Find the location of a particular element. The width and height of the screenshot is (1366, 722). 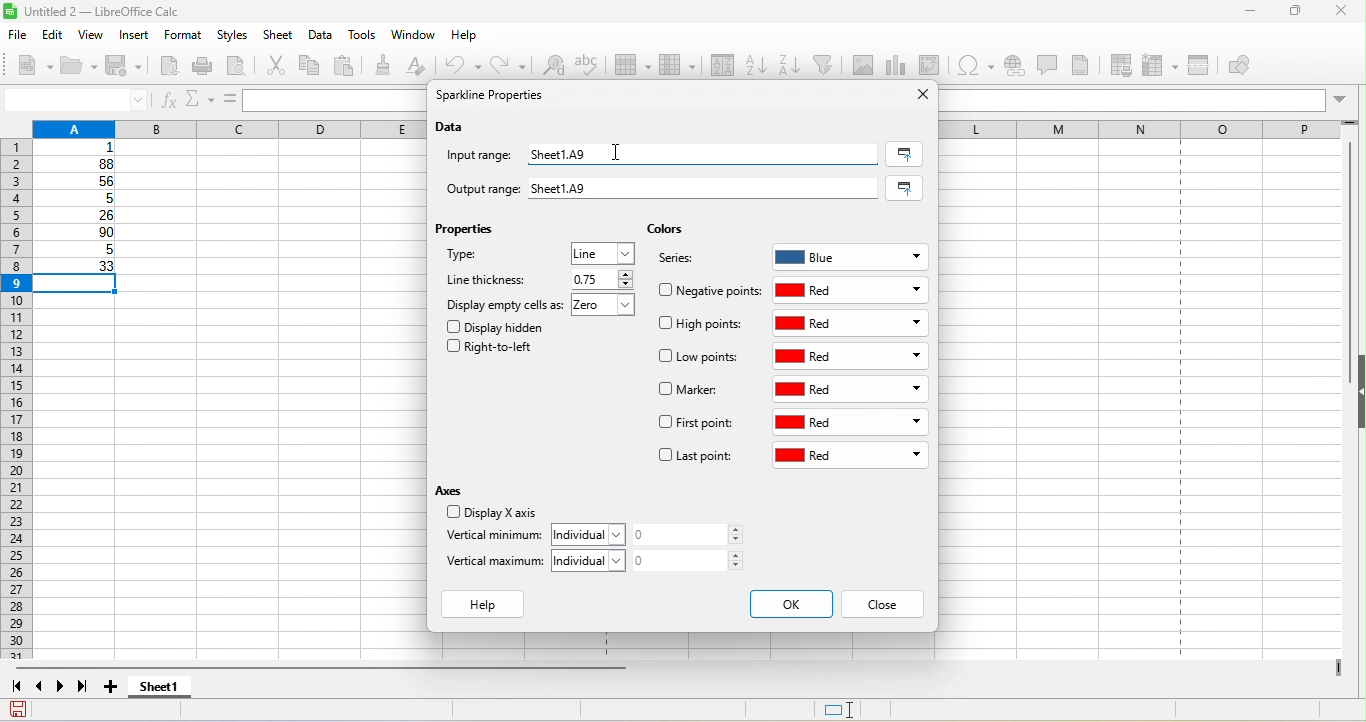

split window is located at coordinates (1203, 66).